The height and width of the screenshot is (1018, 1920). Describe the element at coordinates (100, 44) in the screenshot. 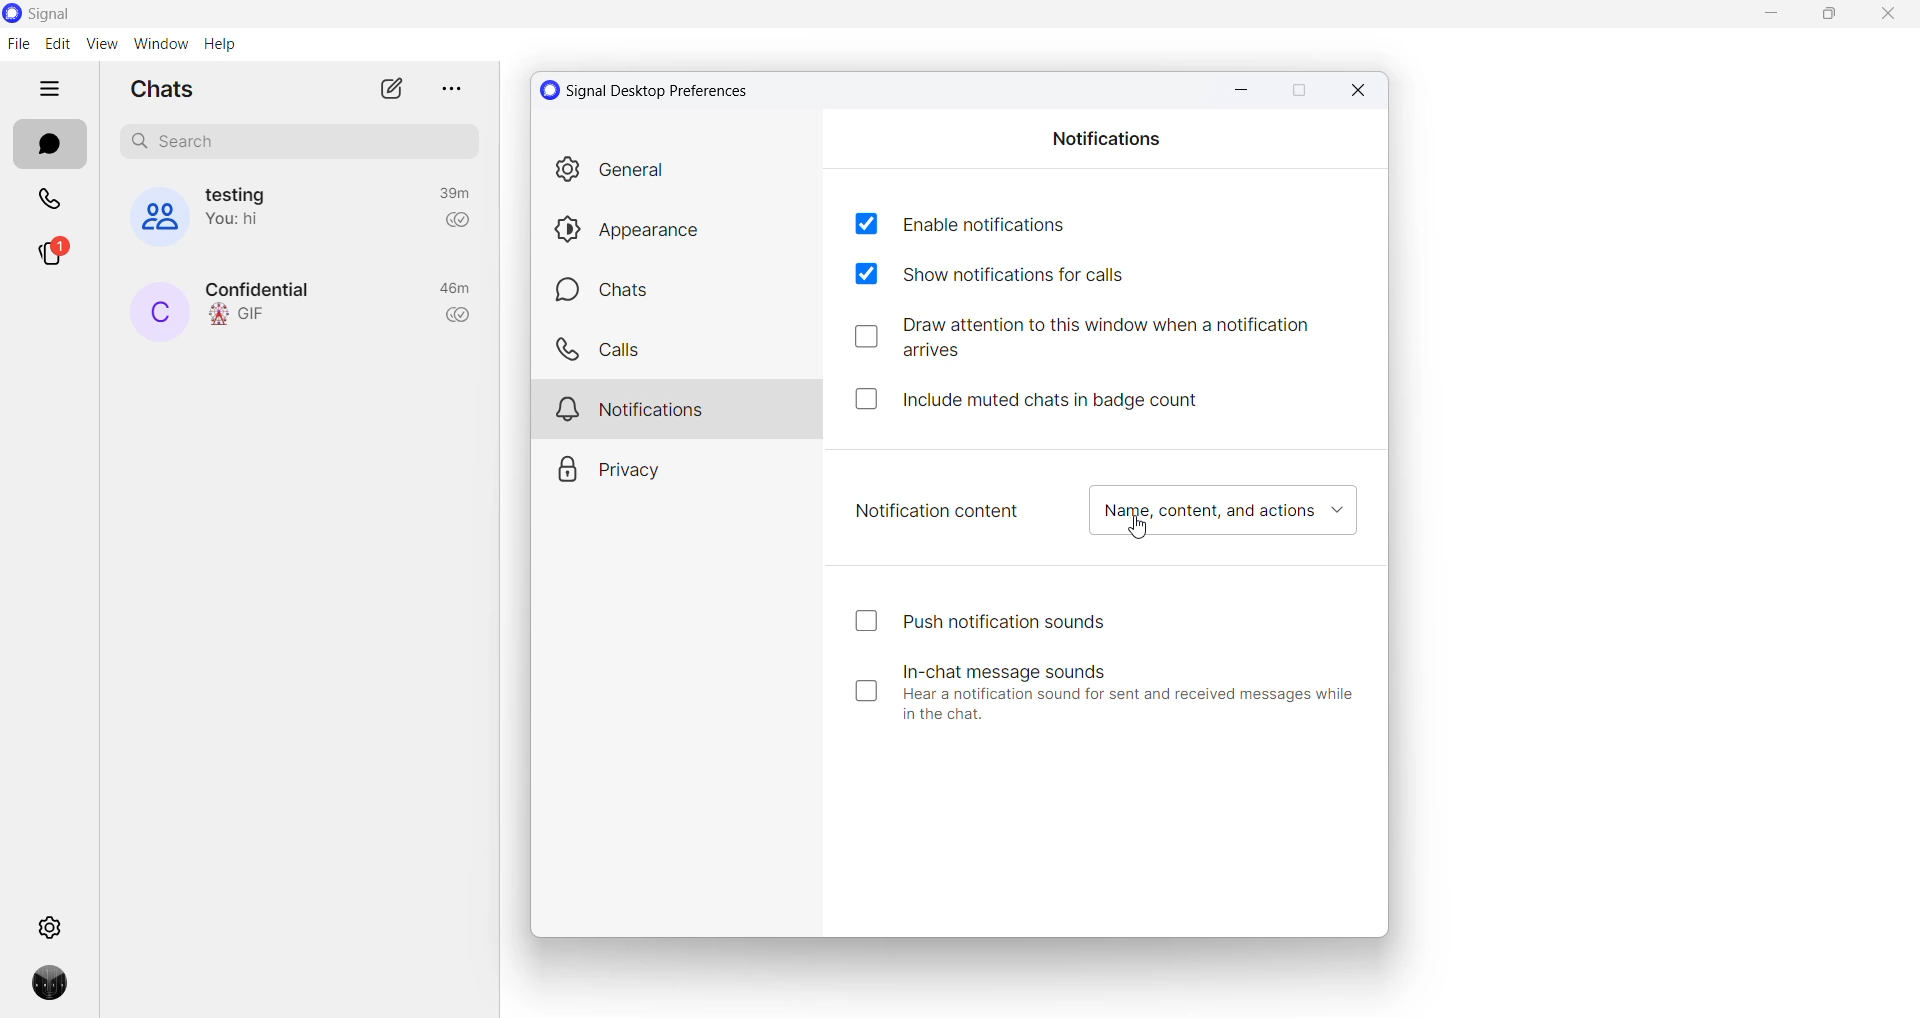

I see `view` at that location.